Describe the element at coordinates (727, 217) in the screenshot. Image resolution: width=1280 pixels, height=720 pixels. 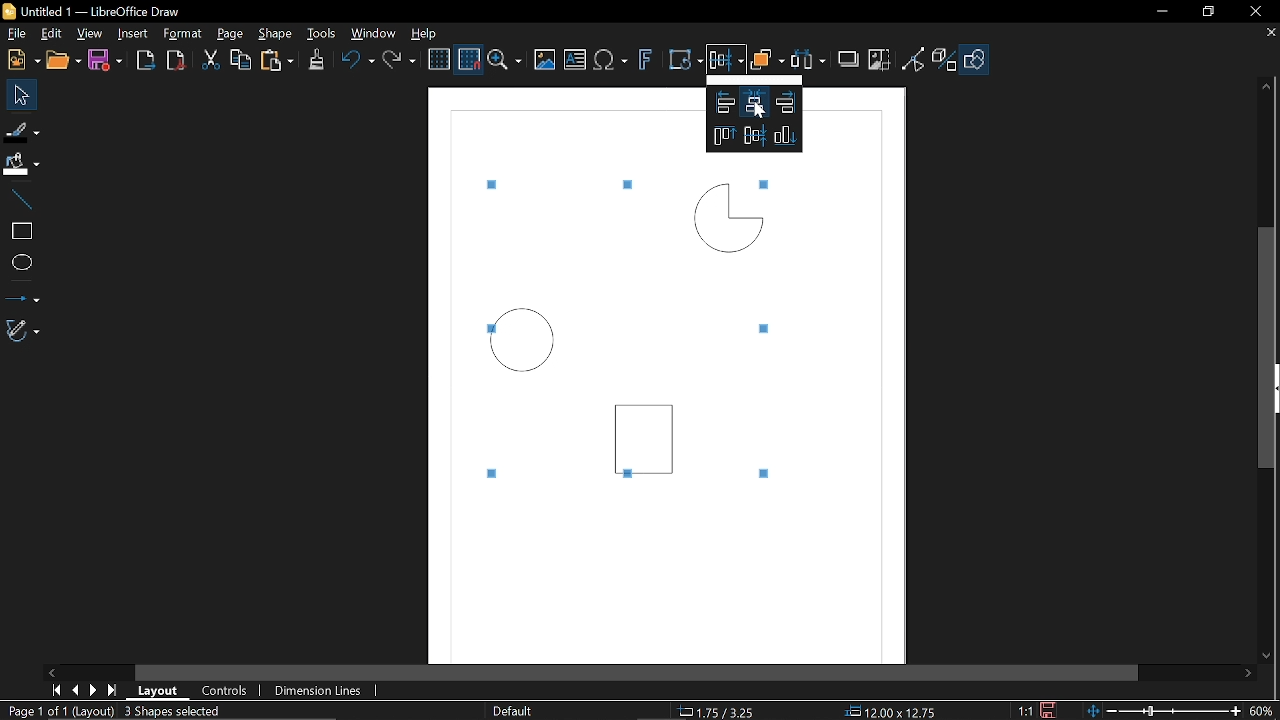
I see `Quarter circle` at that location.